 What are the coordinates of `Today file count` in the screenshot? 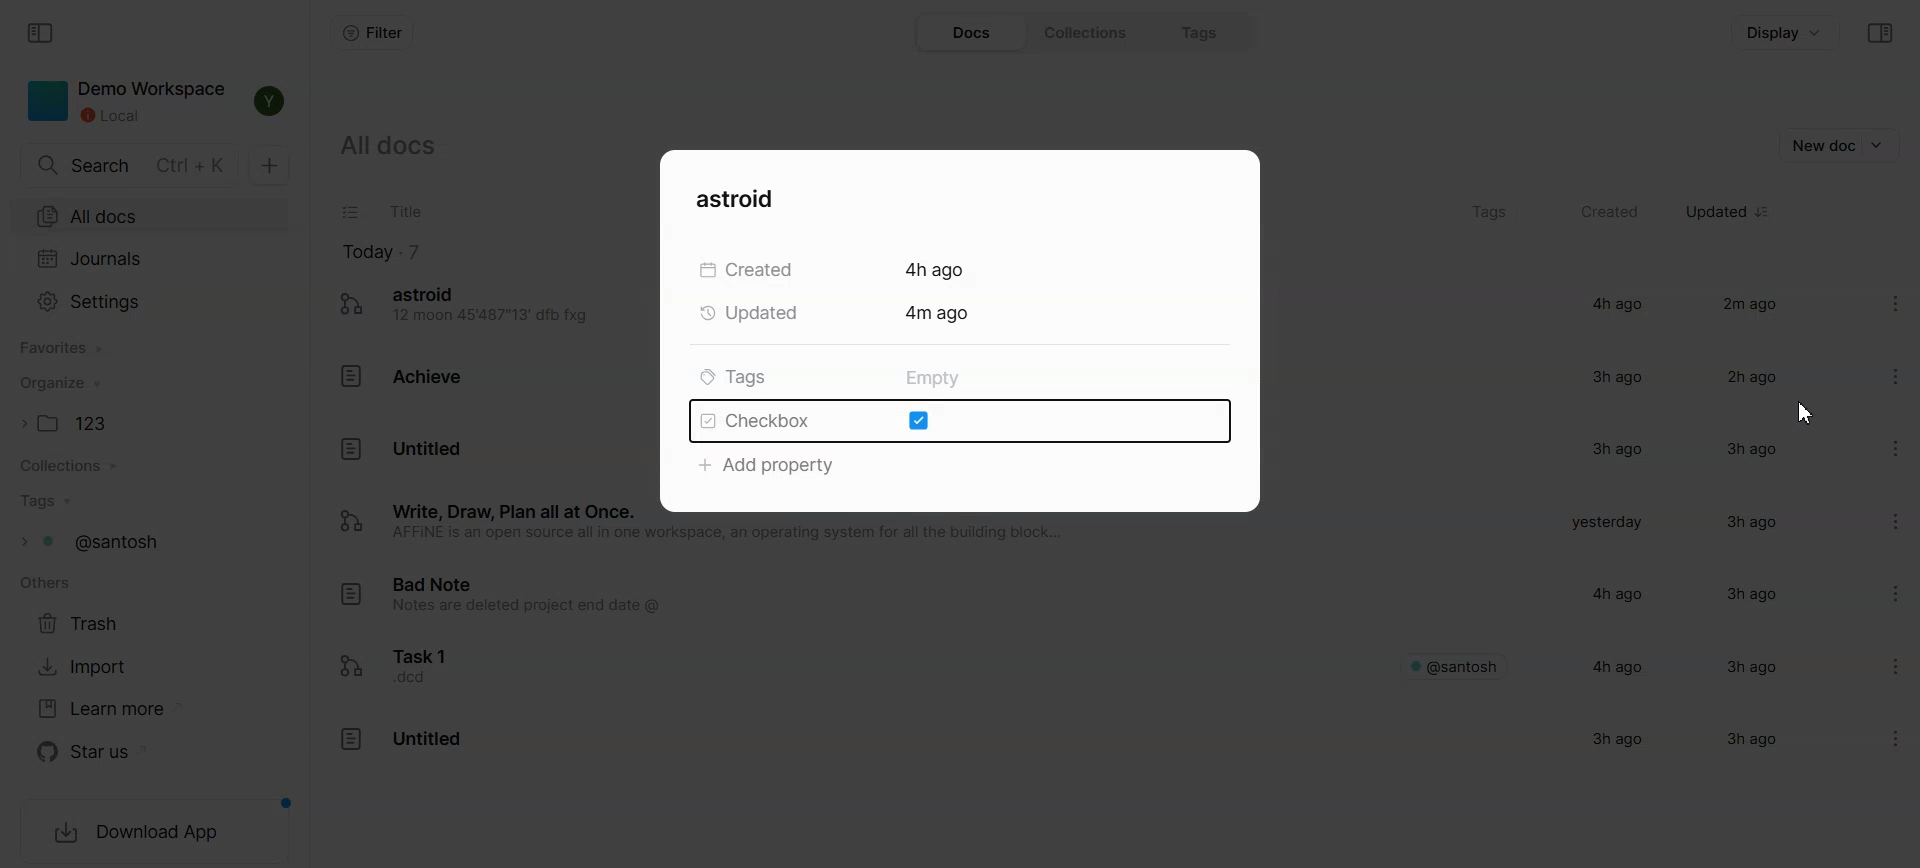 It's located at (382, 251).